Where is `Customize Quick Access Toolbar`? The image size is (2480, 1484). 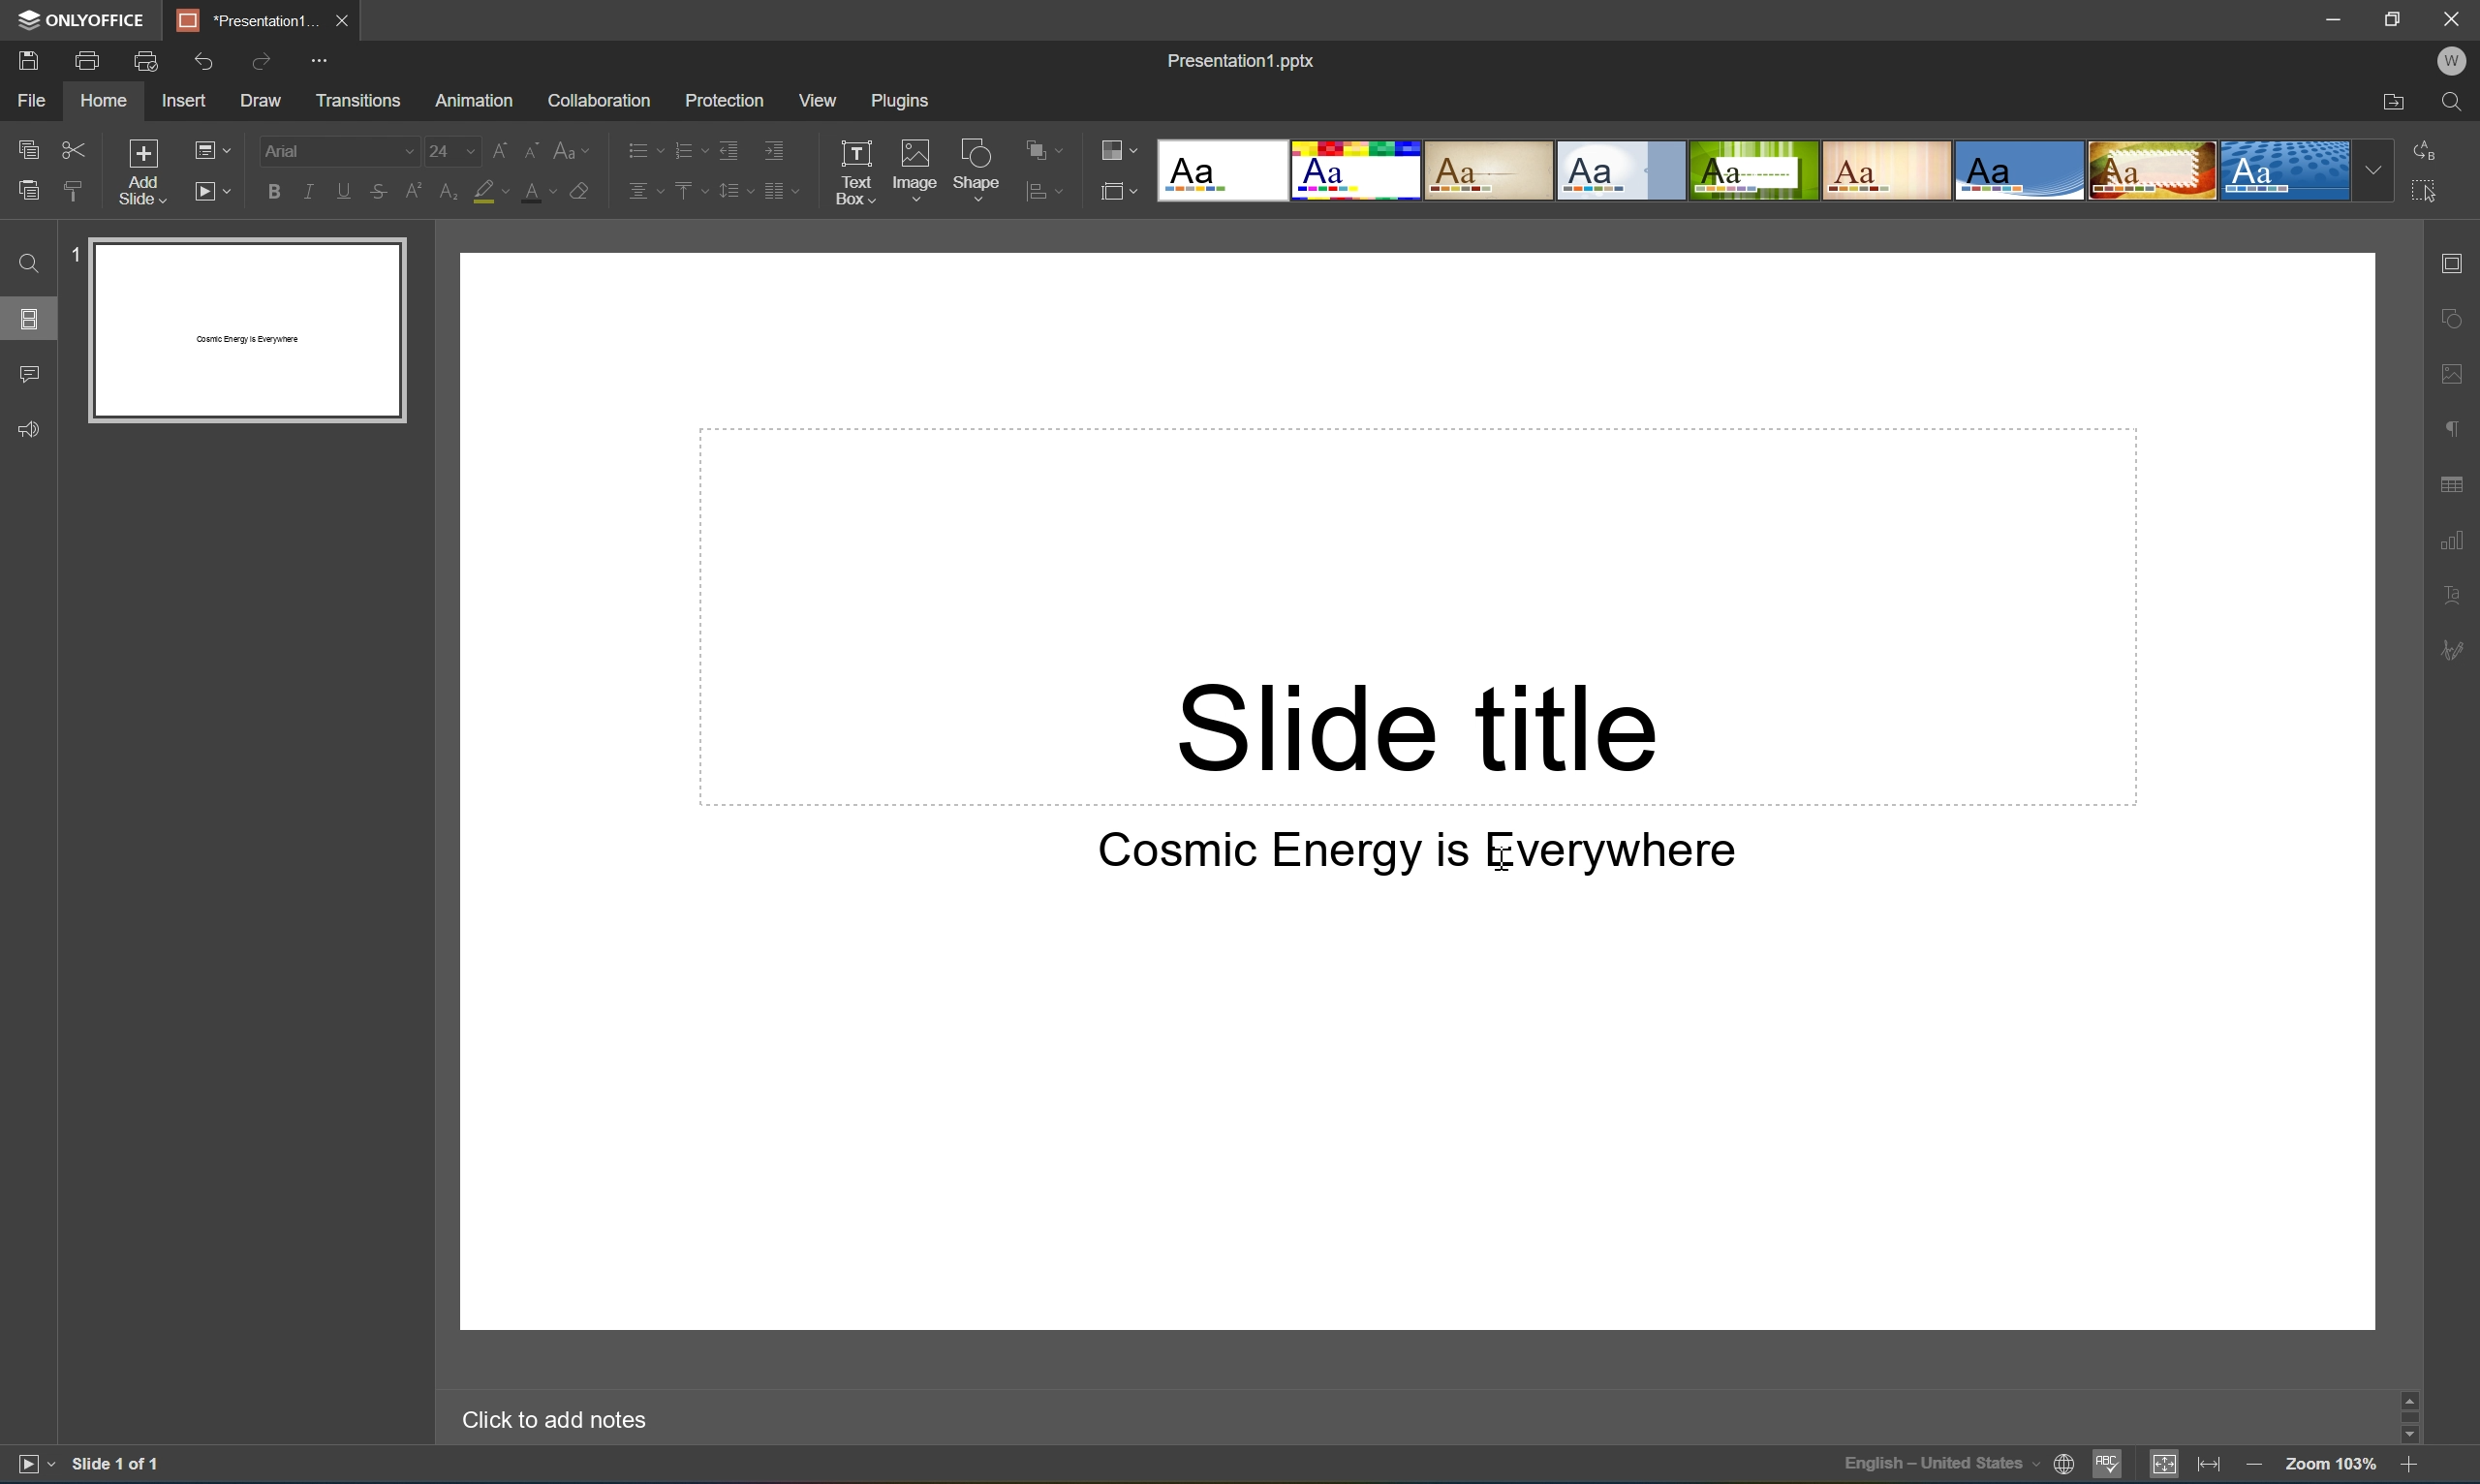 Customize Quick Access Toolbar is located at coordinates (317, 61).